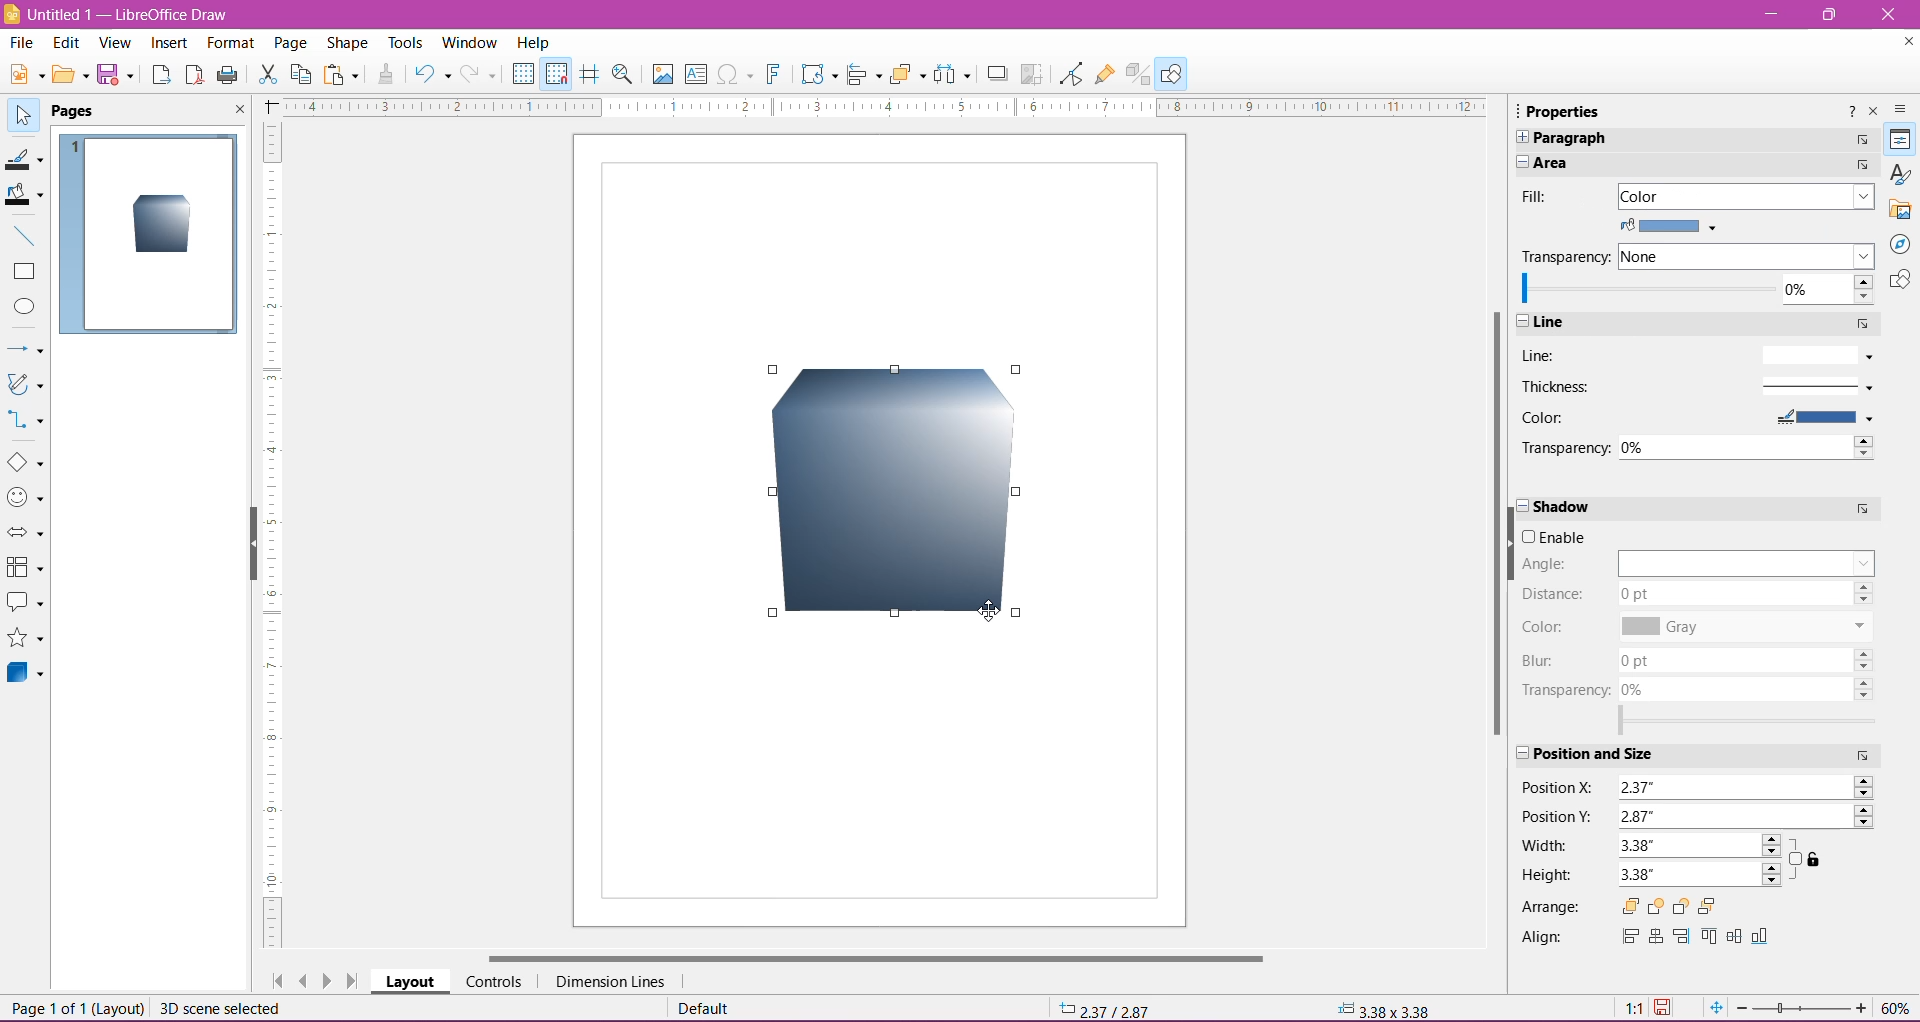 The image size is (1920, 1022). I want to click on Emter a width for the selected object, so click(1704, 844).